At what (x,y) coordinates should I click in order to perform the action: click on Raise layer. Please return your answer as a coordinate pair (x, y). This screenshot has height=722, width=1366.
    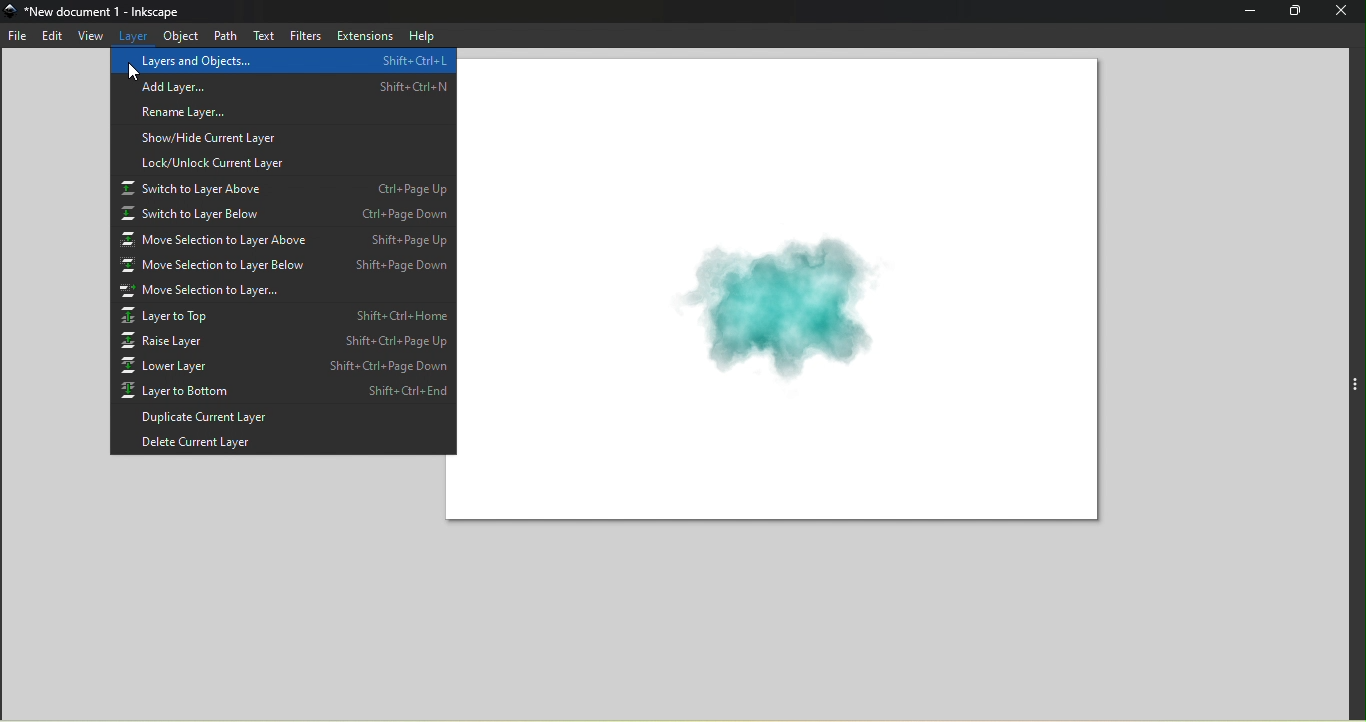
    Looking at the image, I should click on (284, 340).